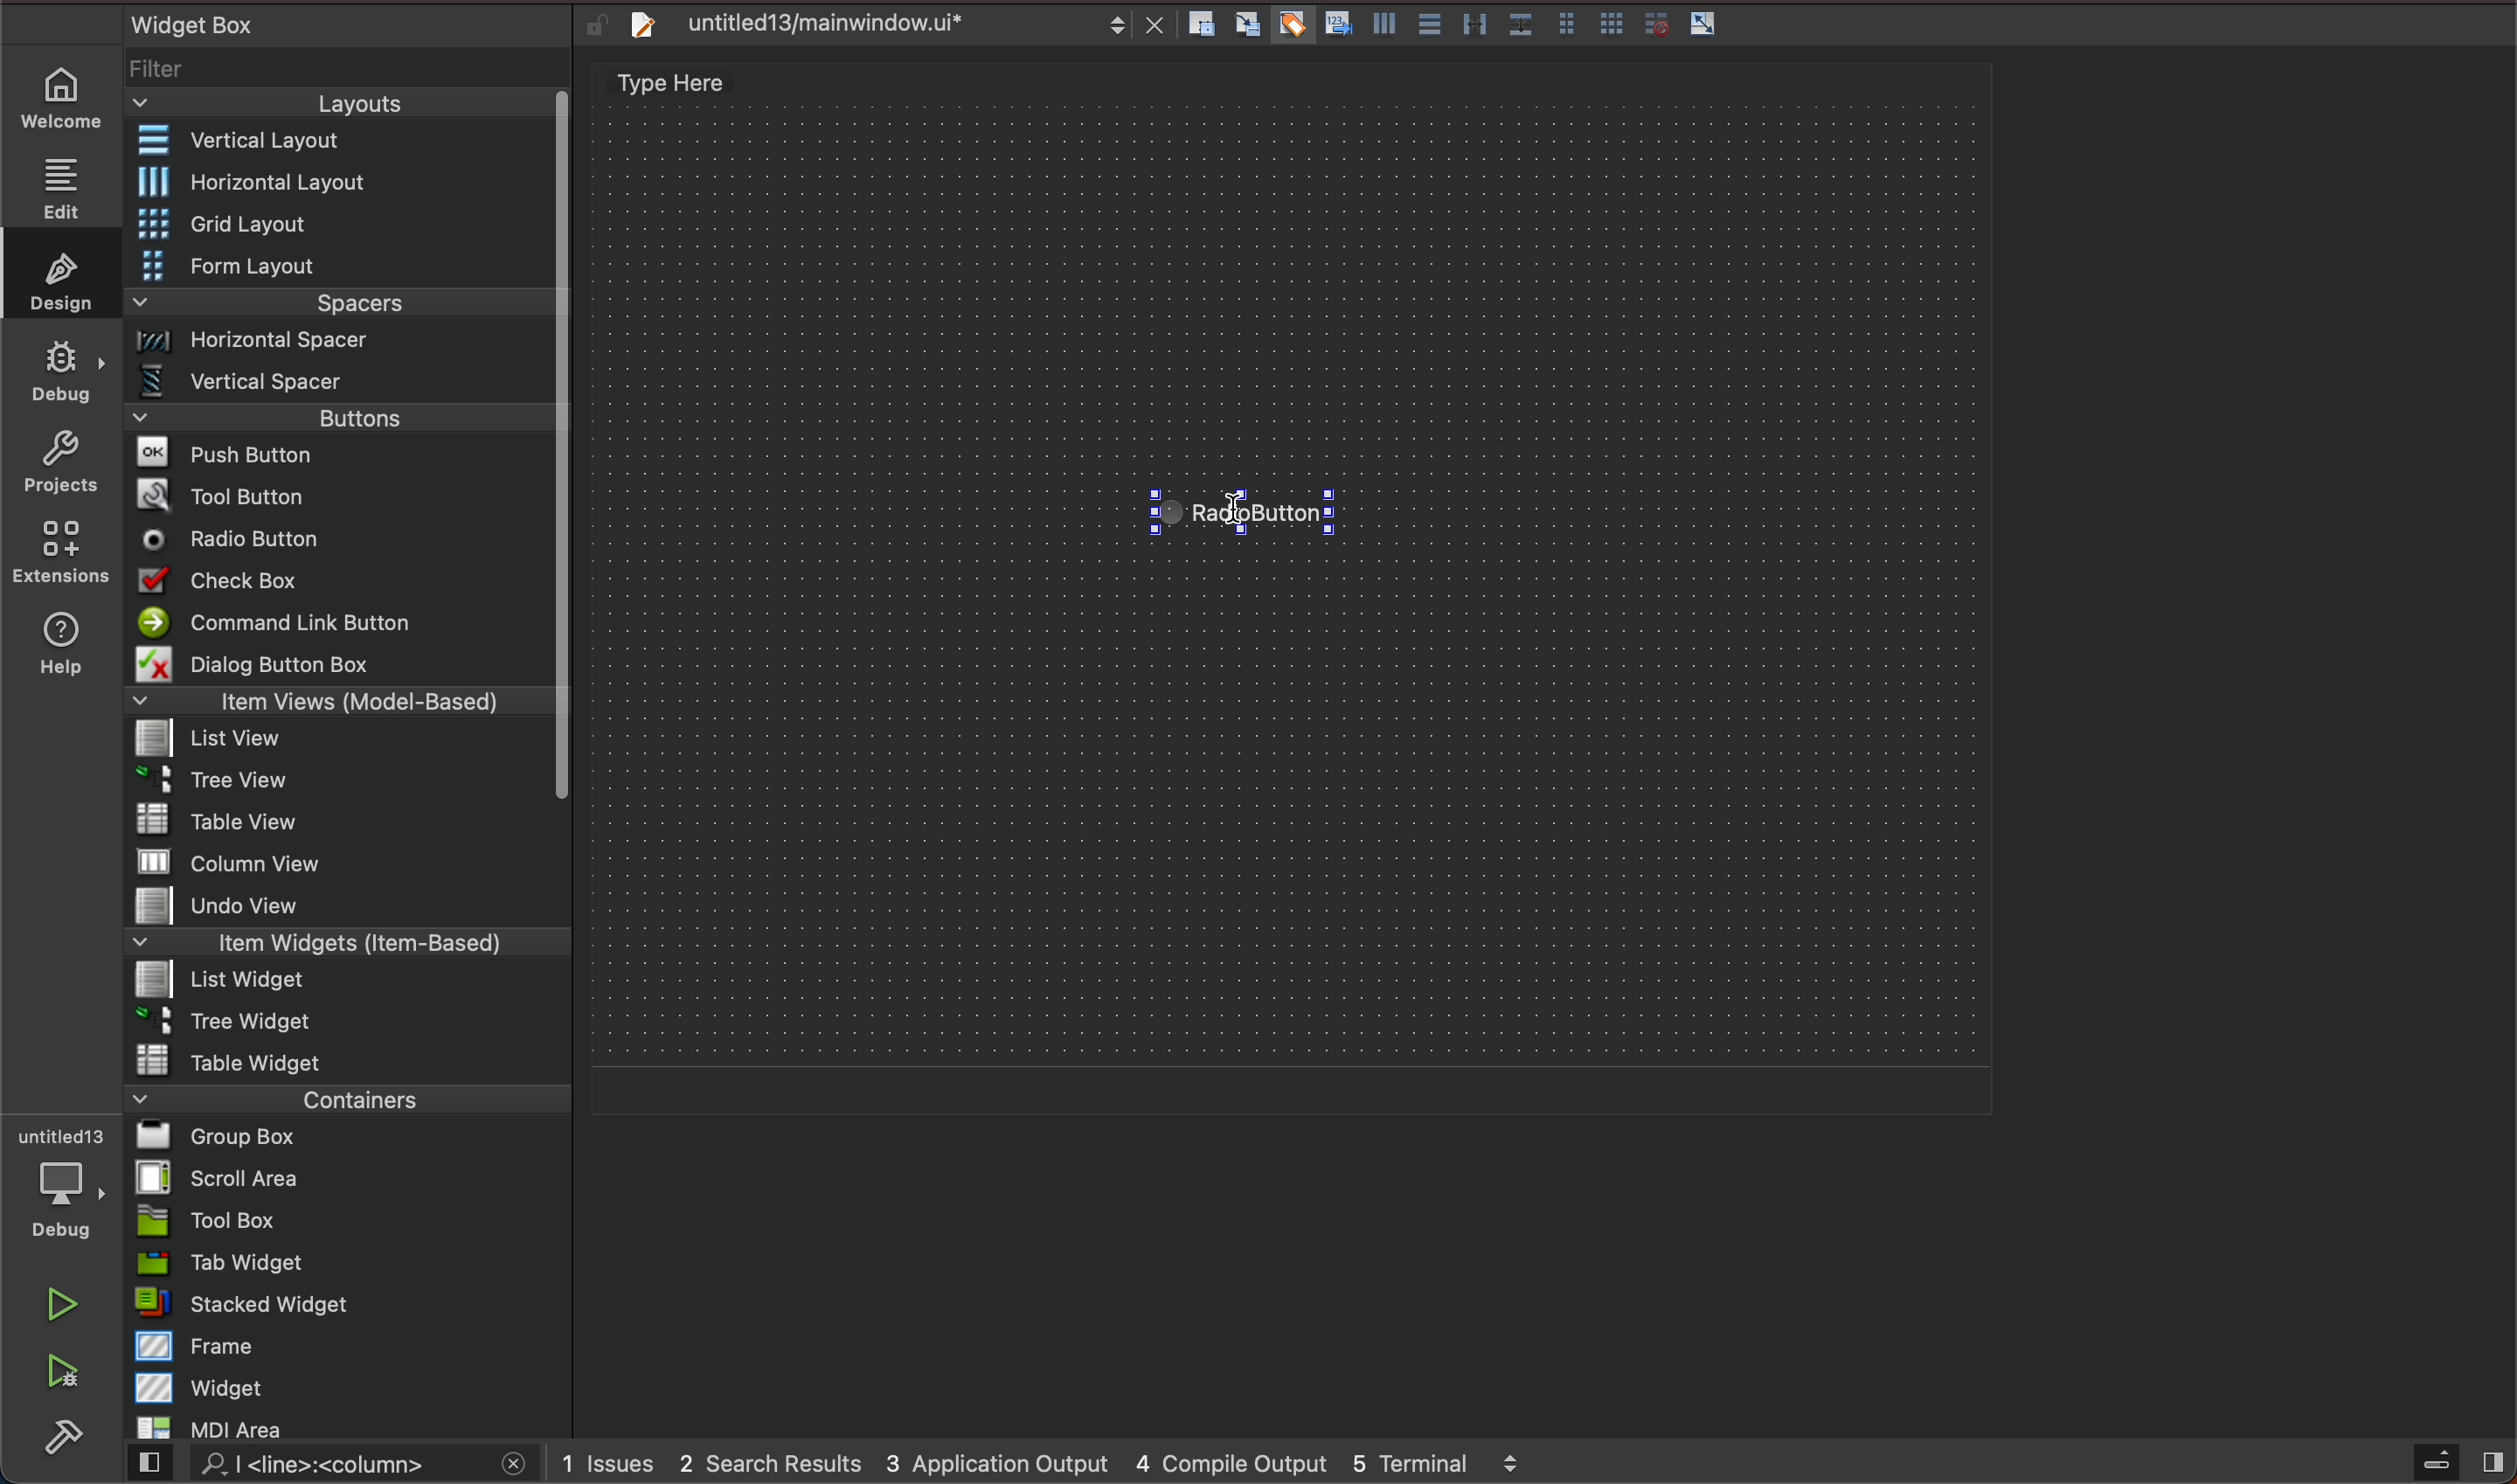 The height and width of the screenshot is (1484, 2517). Describe the element at coordinates (1250, 514) in the screenshot. I see `click` at that location.